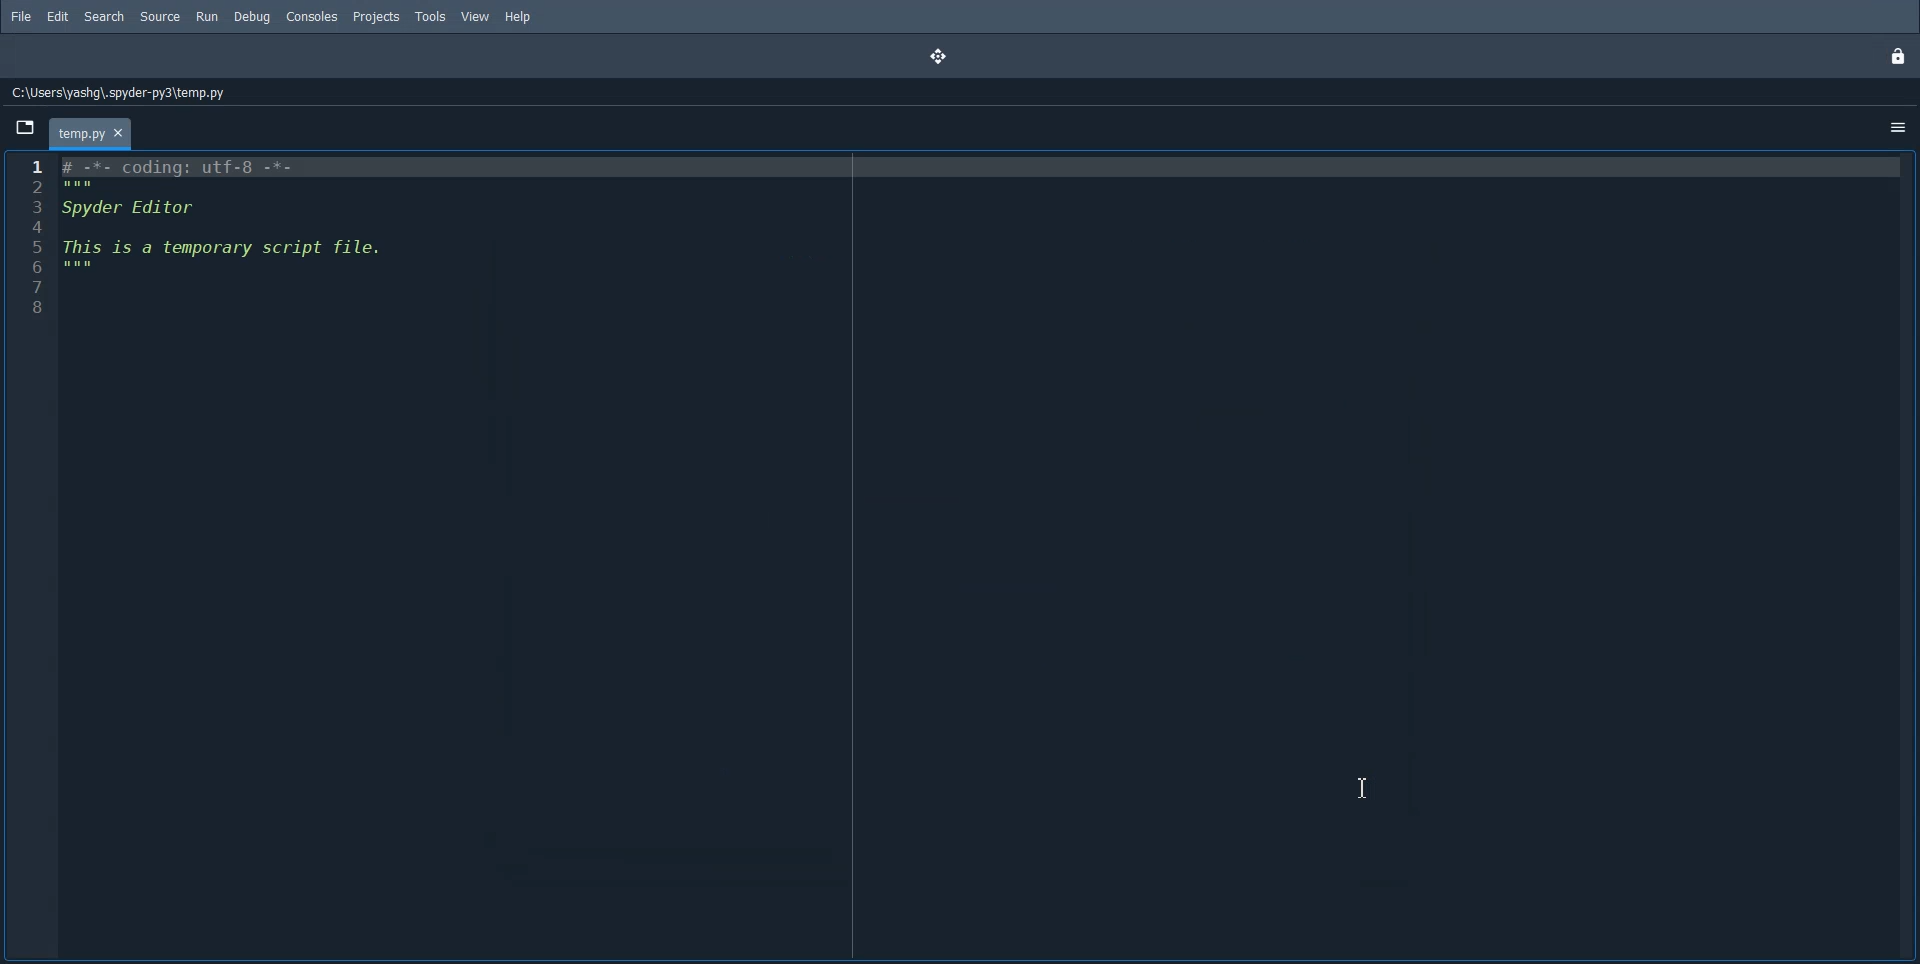 This screenshot has width=1920, height=964. Describe the element at coordinates (227, 215) in the screenshot. I see `Text` at that location.